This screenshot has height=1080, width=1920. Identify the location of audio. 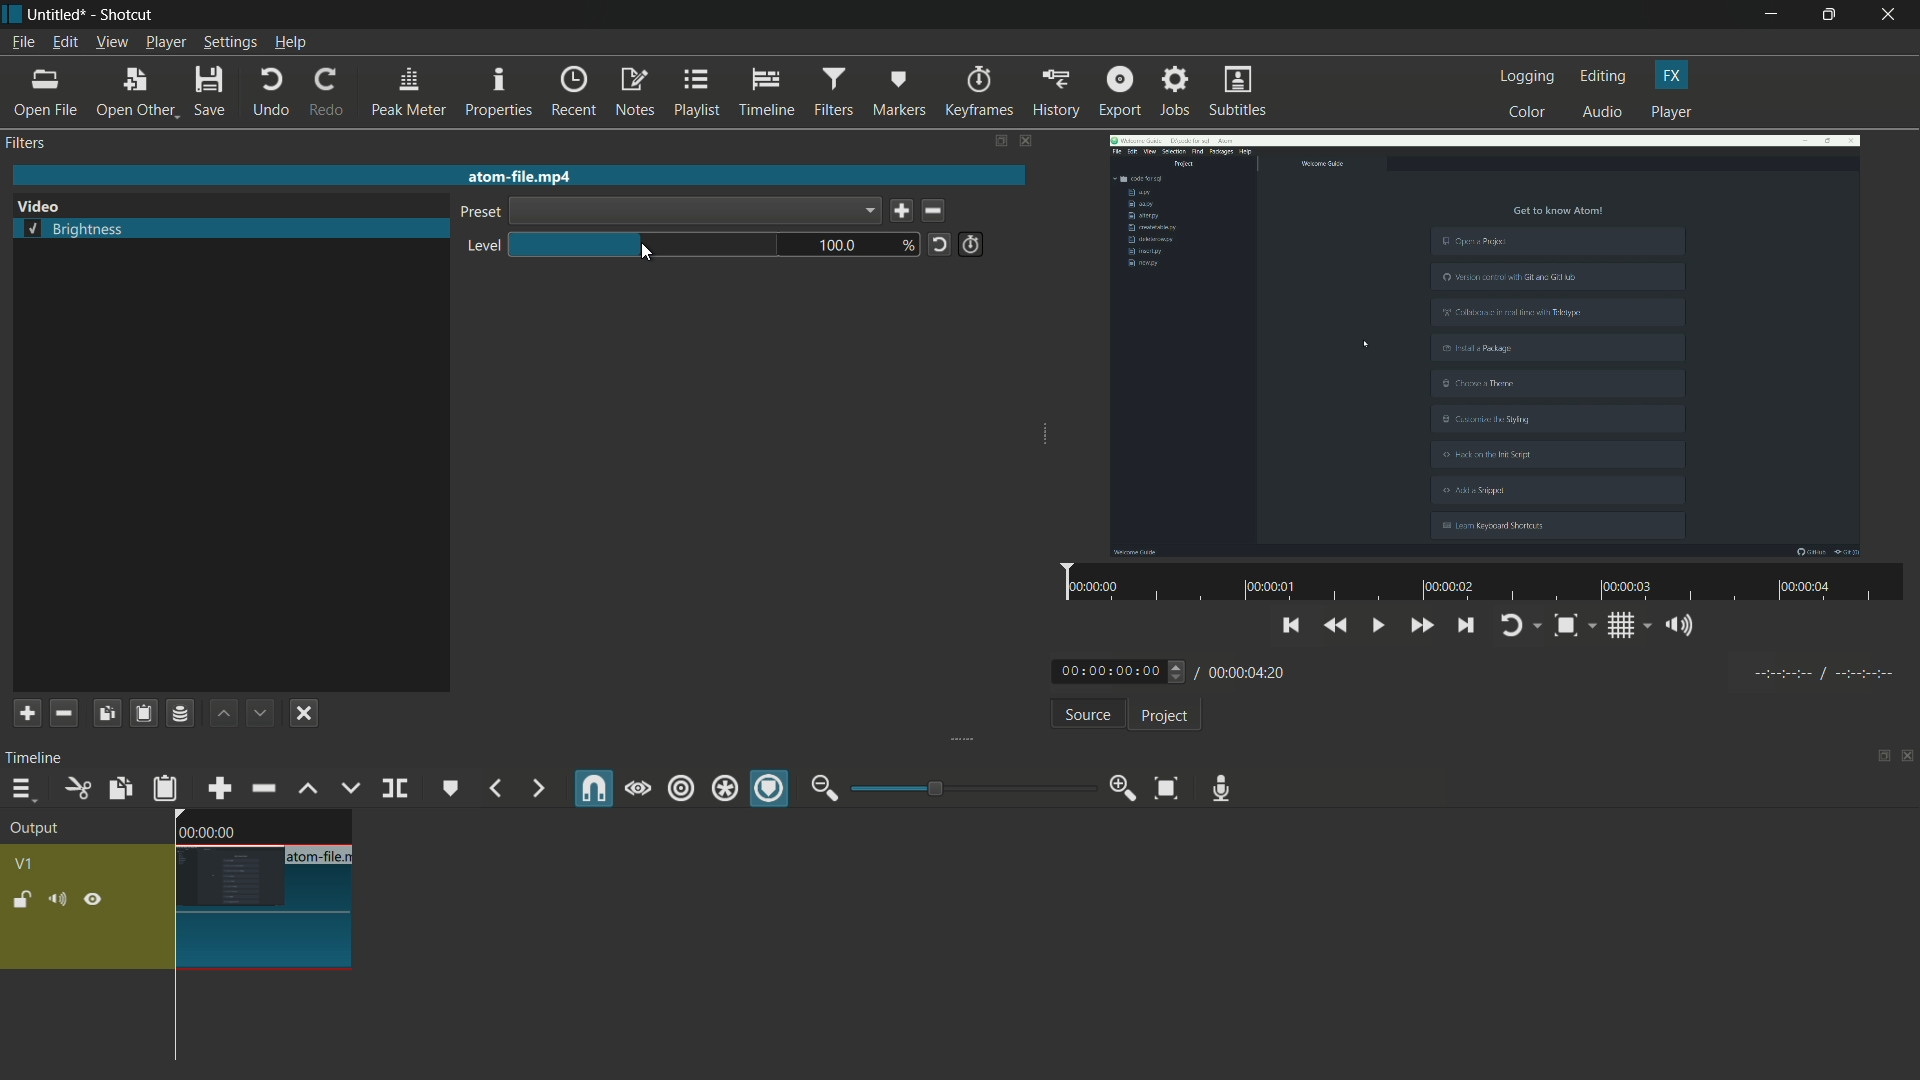
(1604, 113).